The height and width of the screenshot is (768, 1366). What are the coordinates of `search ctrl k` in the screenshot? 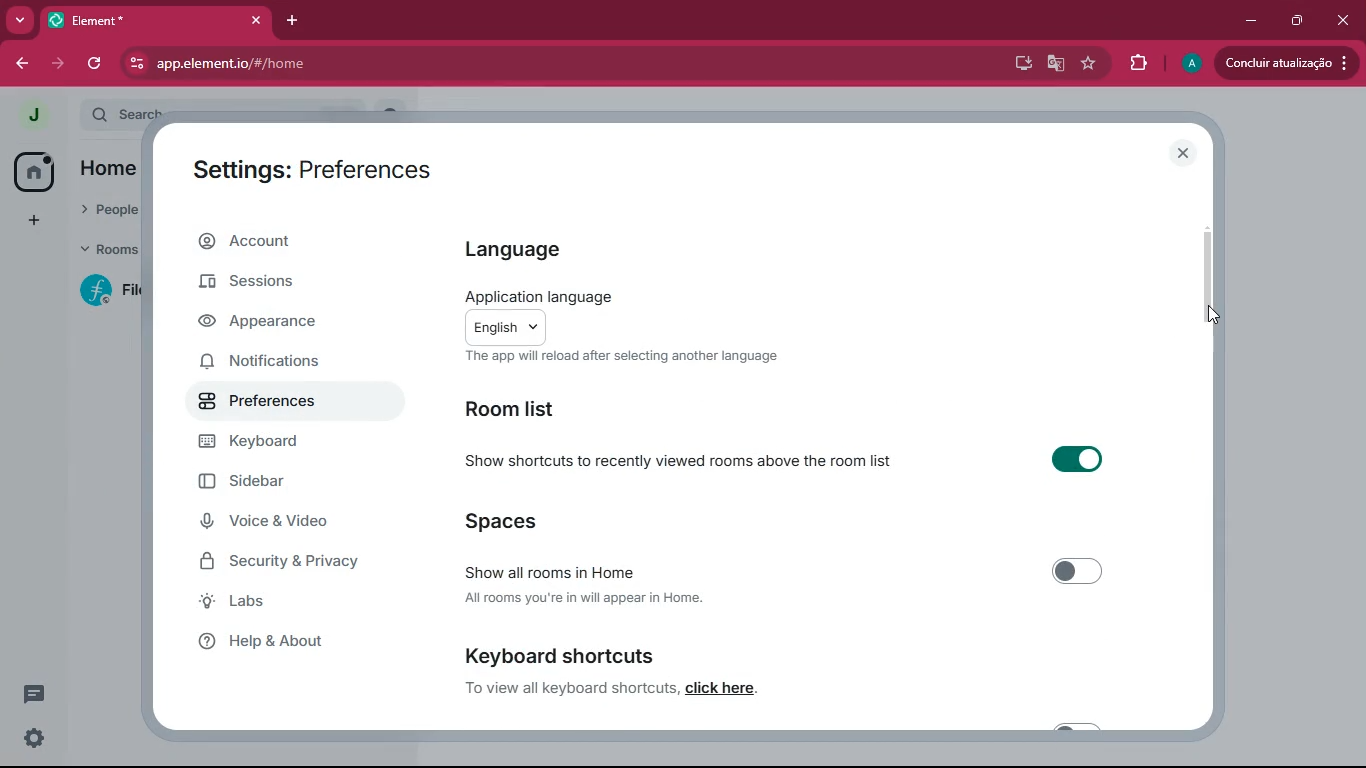 It's located at (234, 115).